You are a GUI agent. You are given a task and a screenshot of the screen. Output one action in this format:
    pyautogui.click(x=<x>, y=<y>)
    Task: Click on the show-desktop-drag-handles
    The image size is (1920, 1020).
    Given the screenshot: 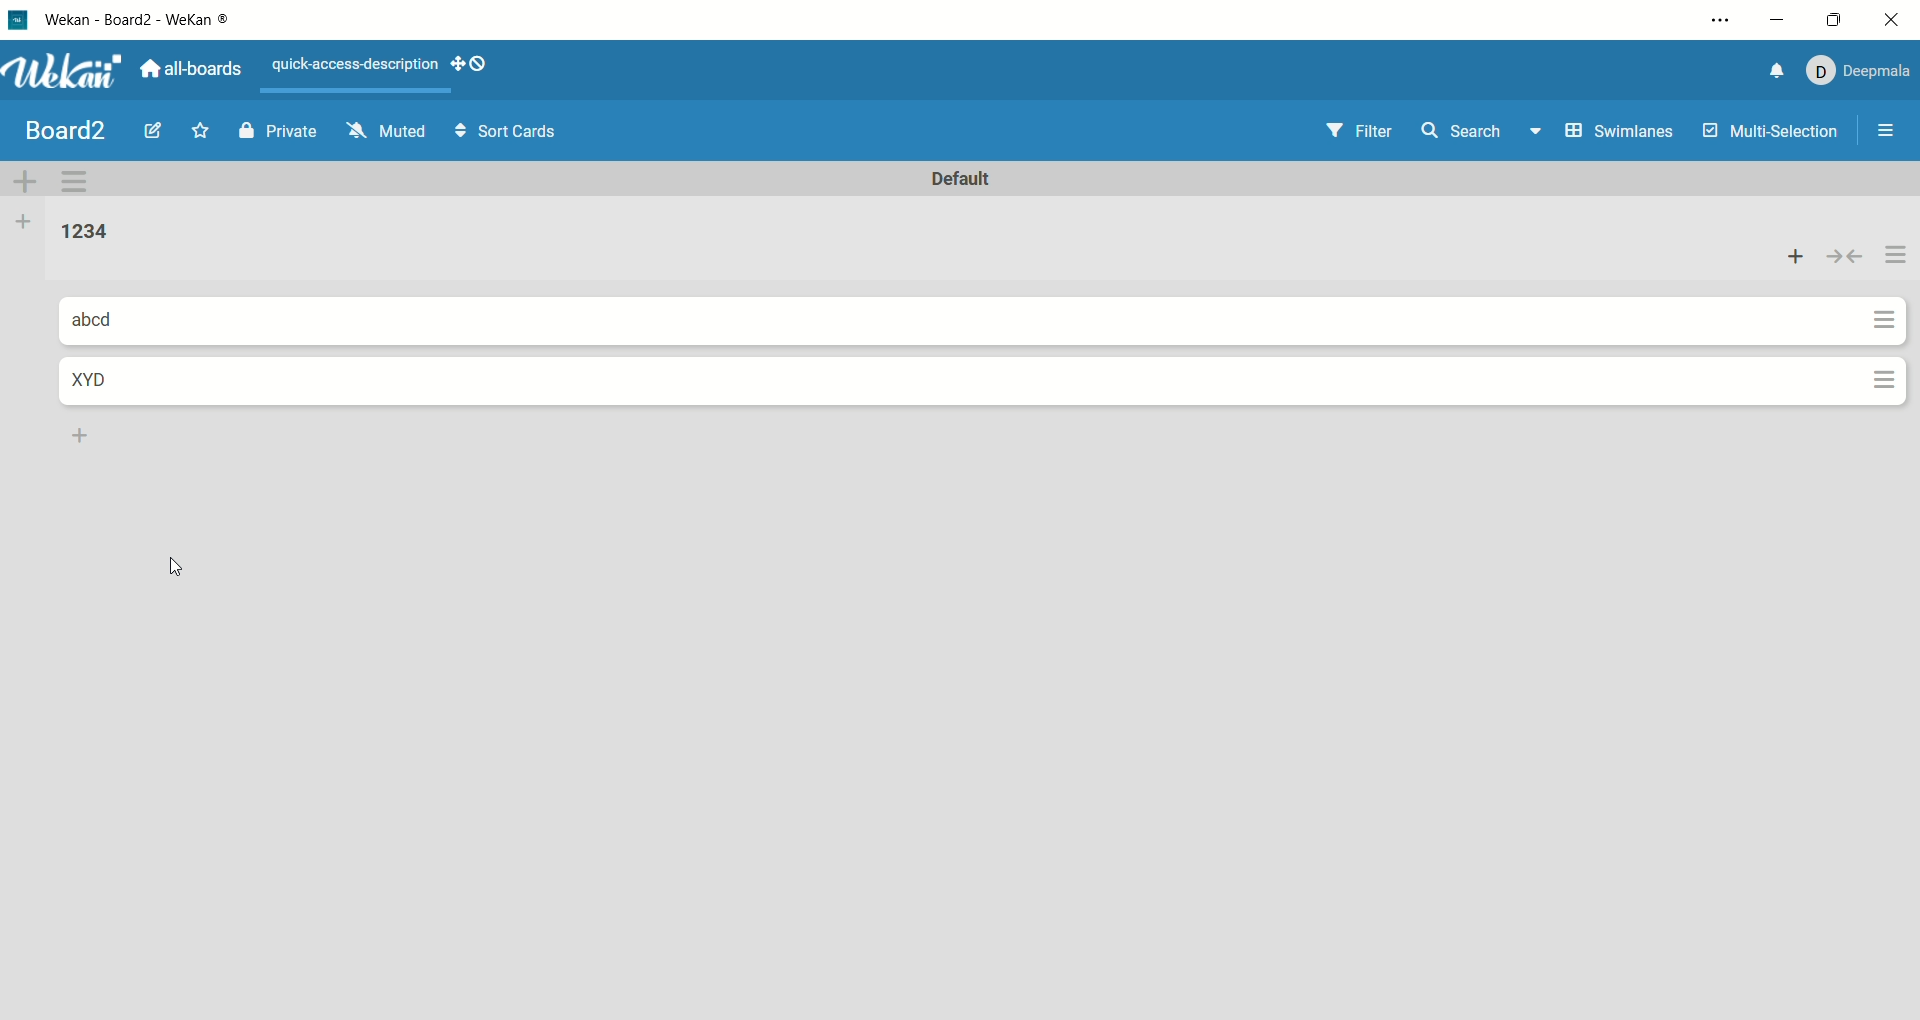 What is the action you would take?
    pyautogui.click(x=458, y=61)
    